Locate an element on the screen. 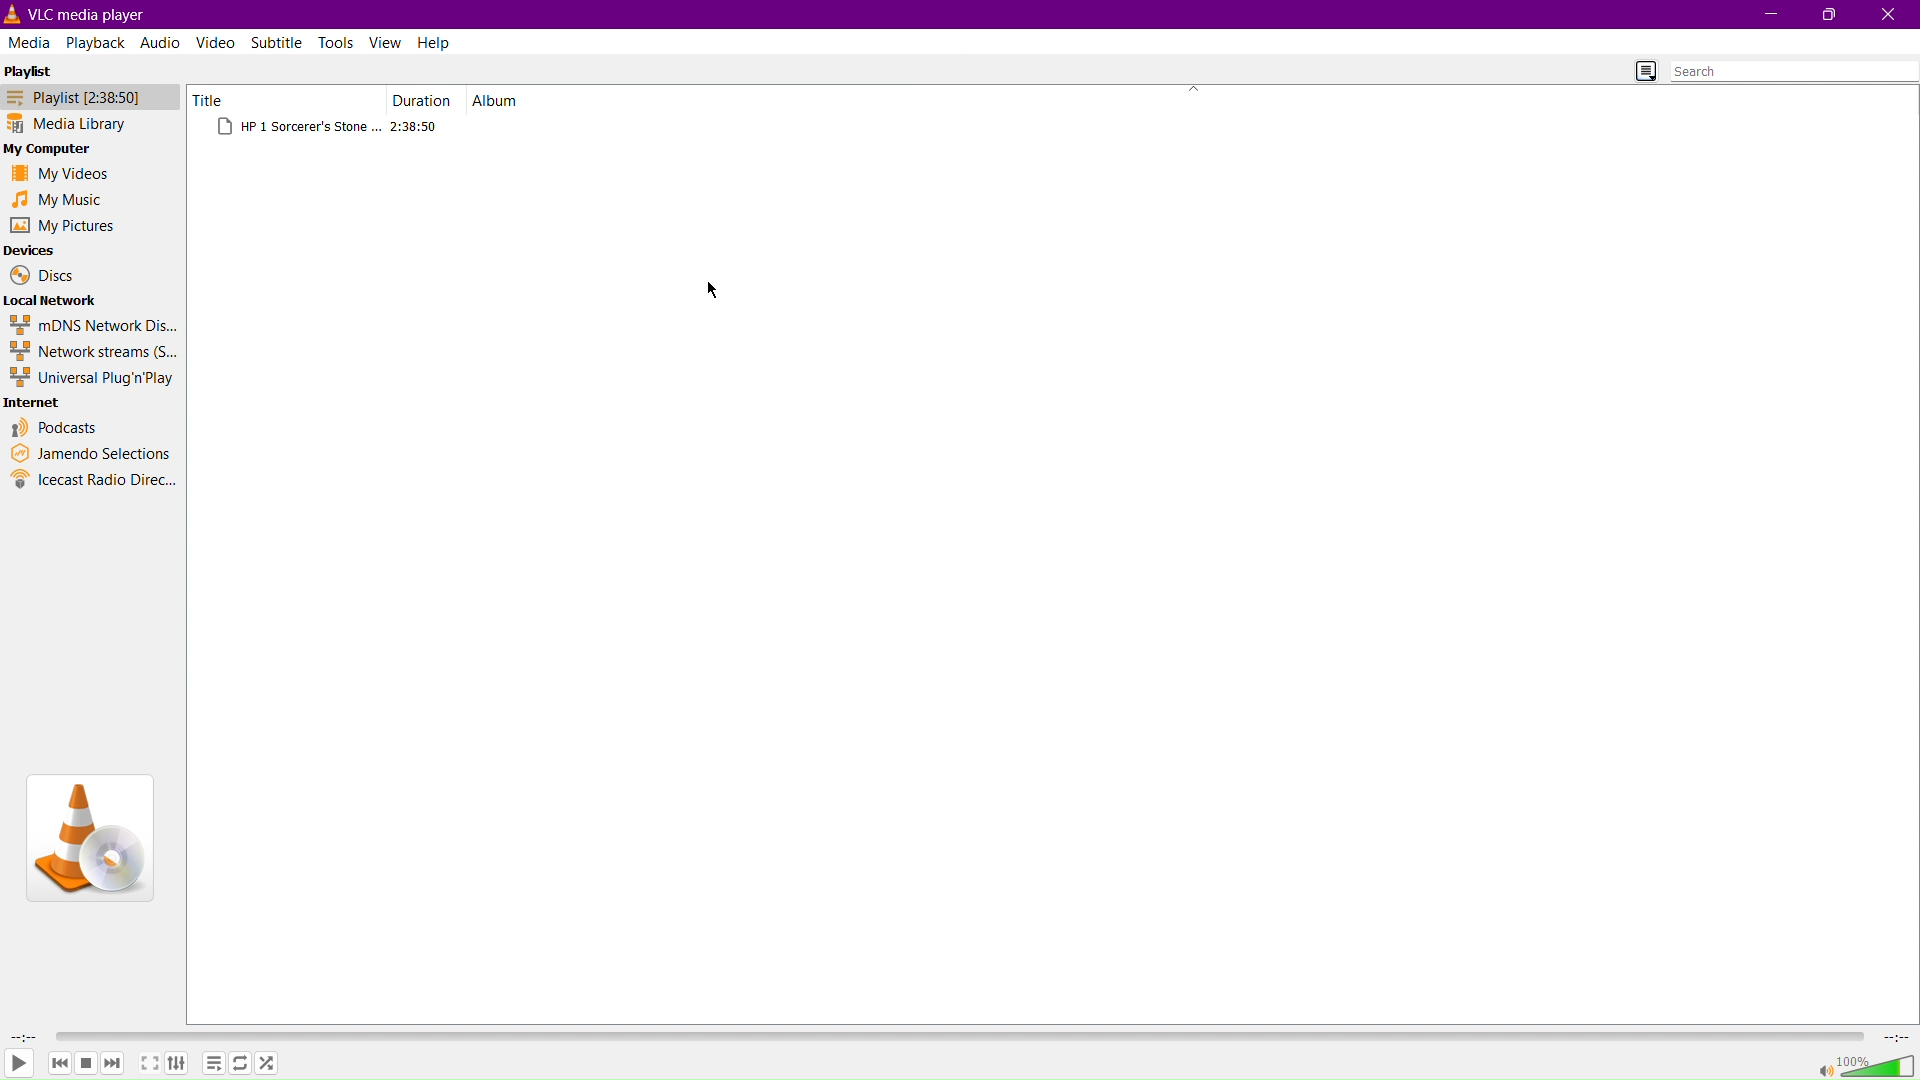 The image size is (1920, 1080). Close is located at coordinates (1889, 14).